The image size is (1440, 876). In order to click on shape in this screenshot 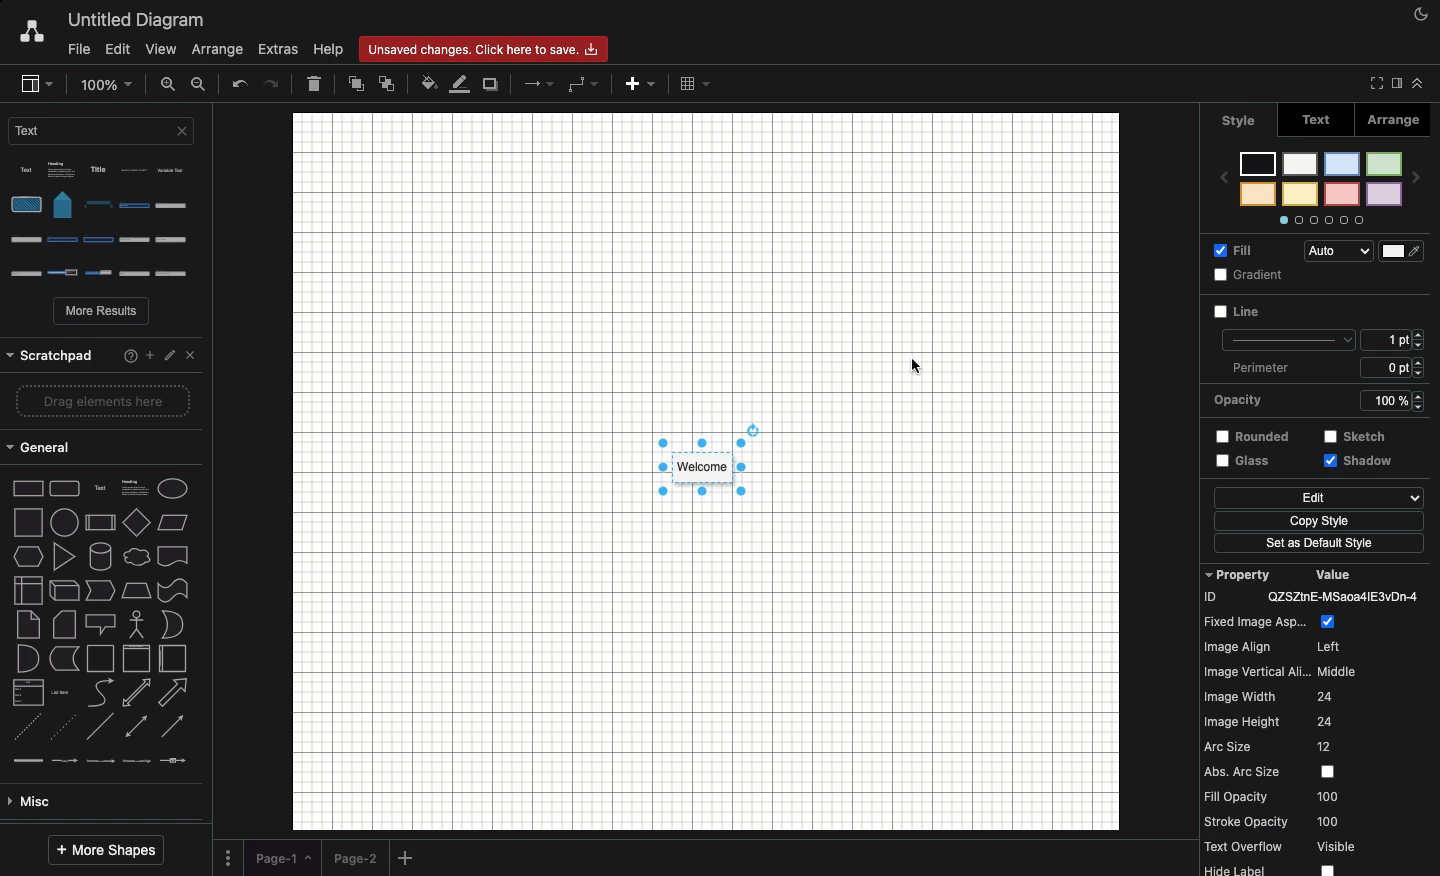, I will do `click(102, 450)`.